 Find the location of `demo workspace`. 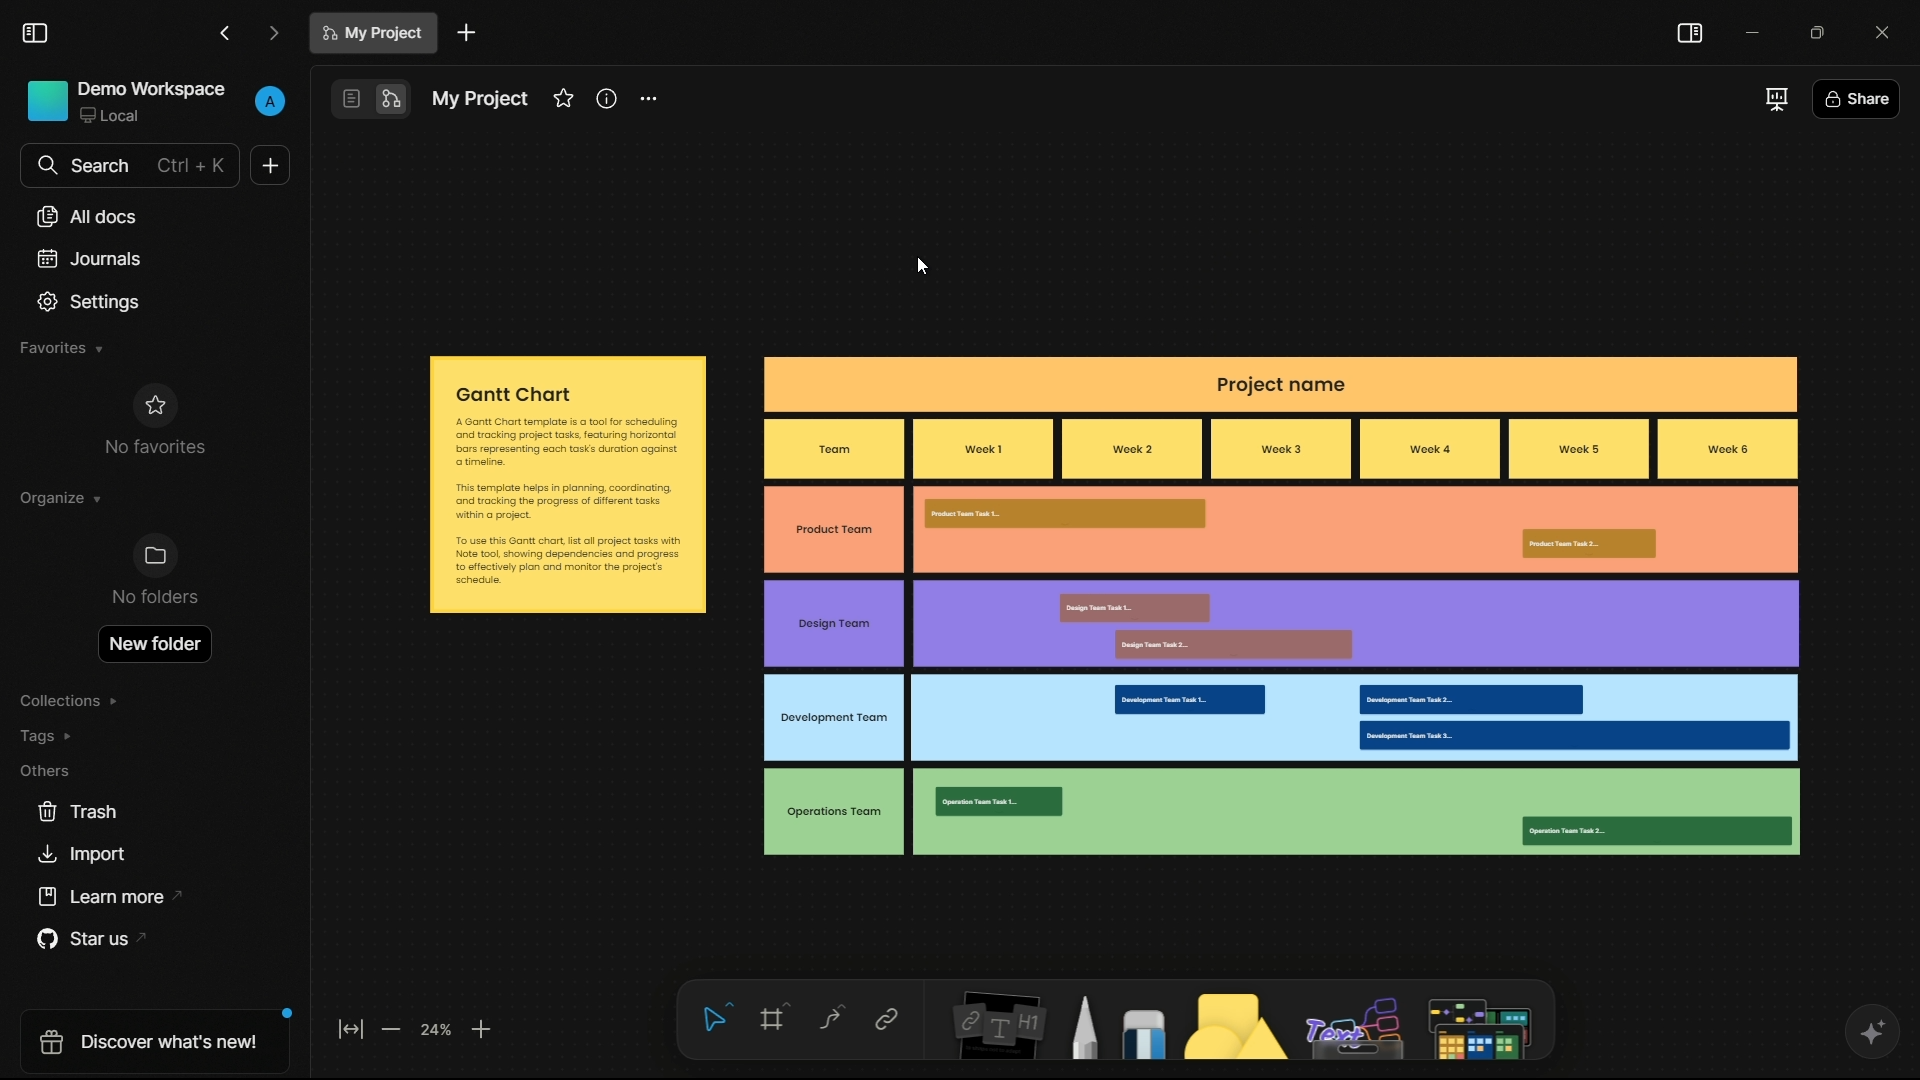

demo workspace is located at coordinates (127, 103).